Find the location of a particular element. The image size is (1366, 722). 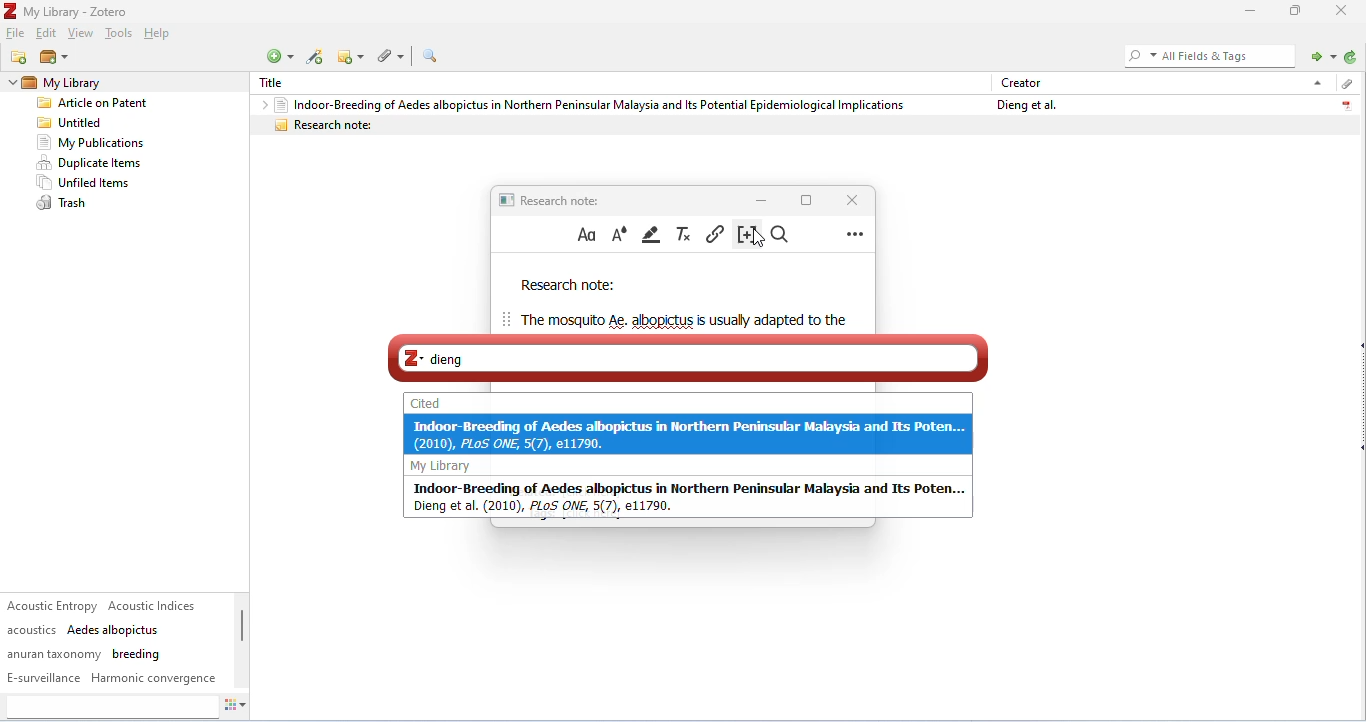

minimize is located at coordinates (762, 199).